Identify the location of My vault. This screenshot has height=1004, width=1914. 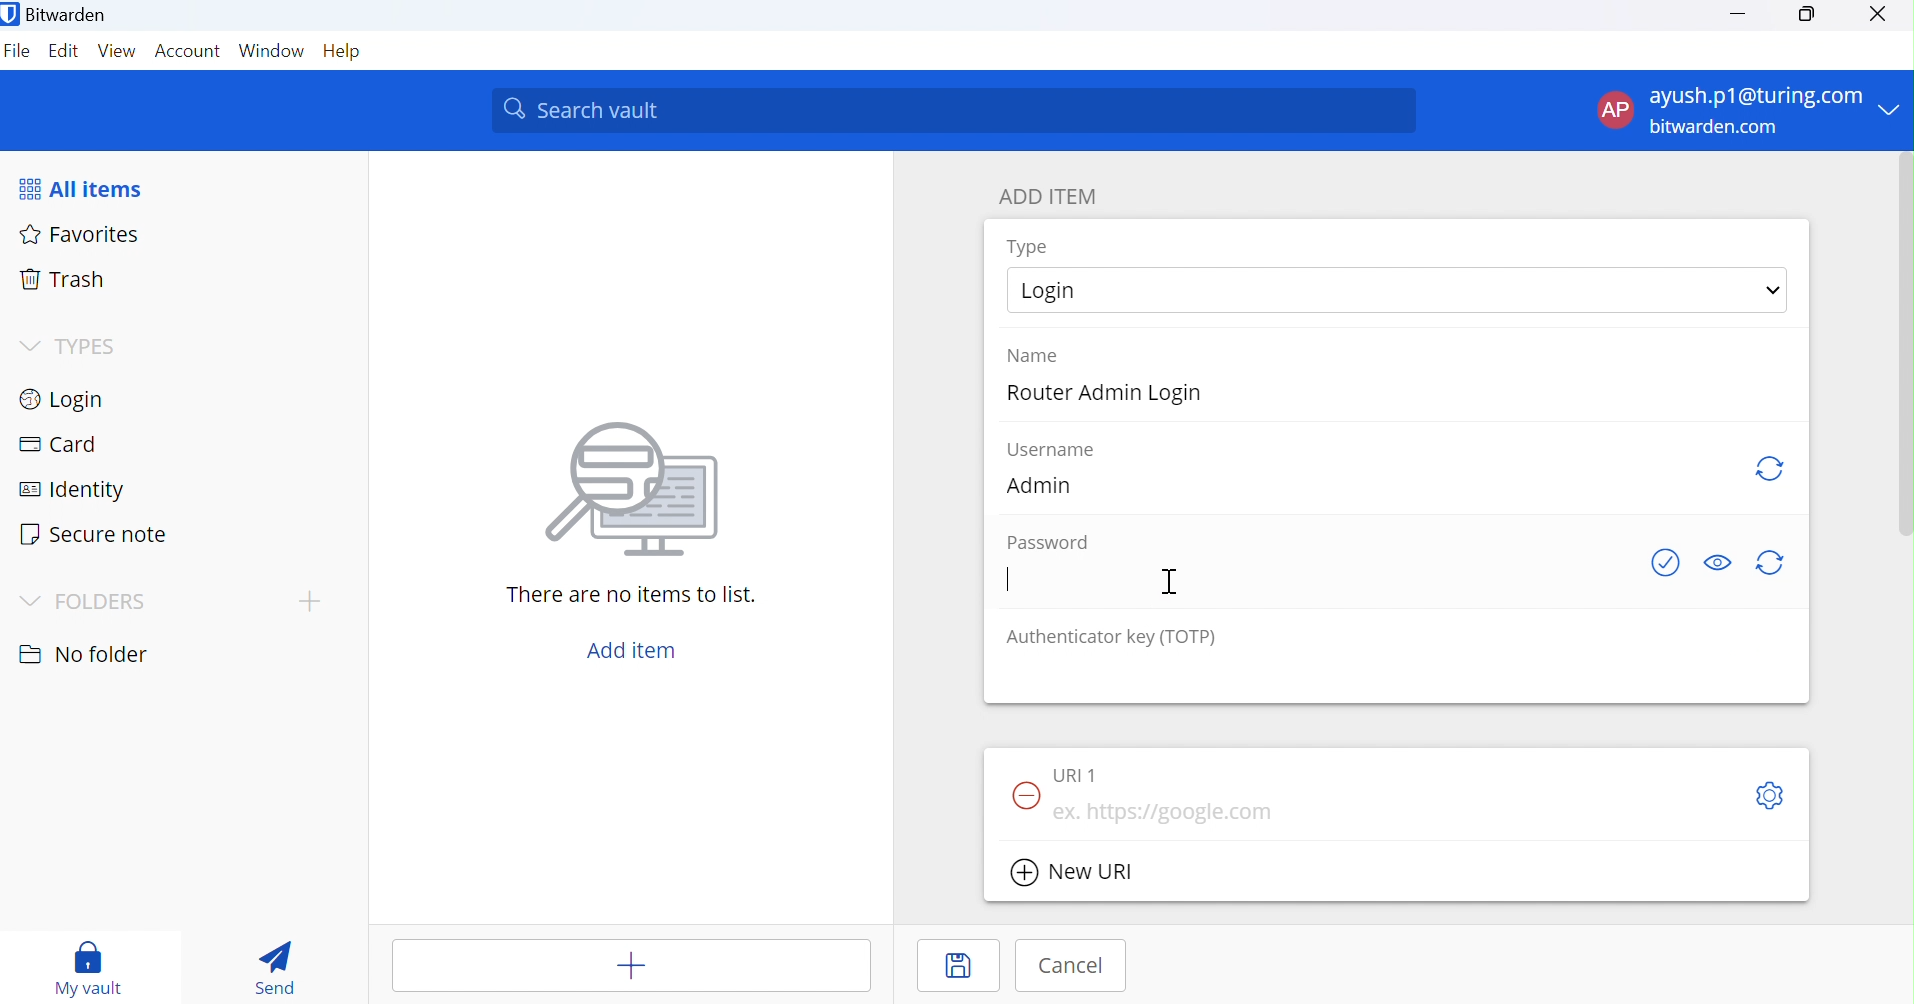
(89, 962).